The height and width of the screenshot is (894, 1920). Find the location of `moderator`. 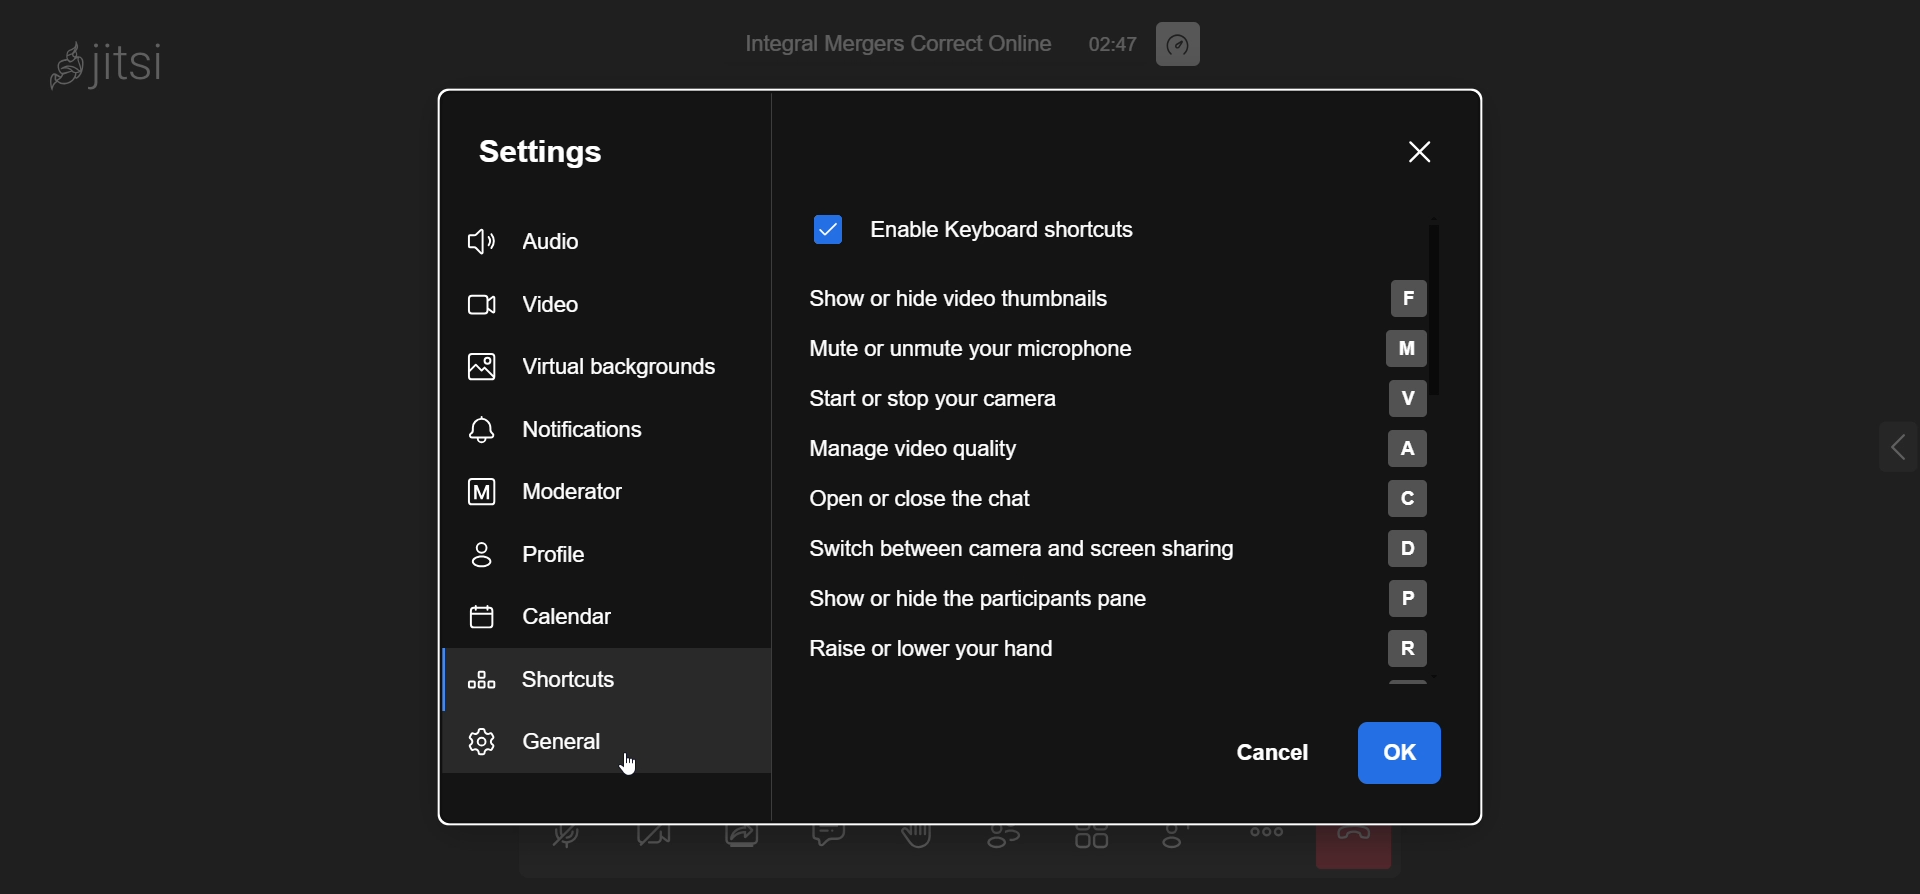

moderator is located at coordinates (558, 492).